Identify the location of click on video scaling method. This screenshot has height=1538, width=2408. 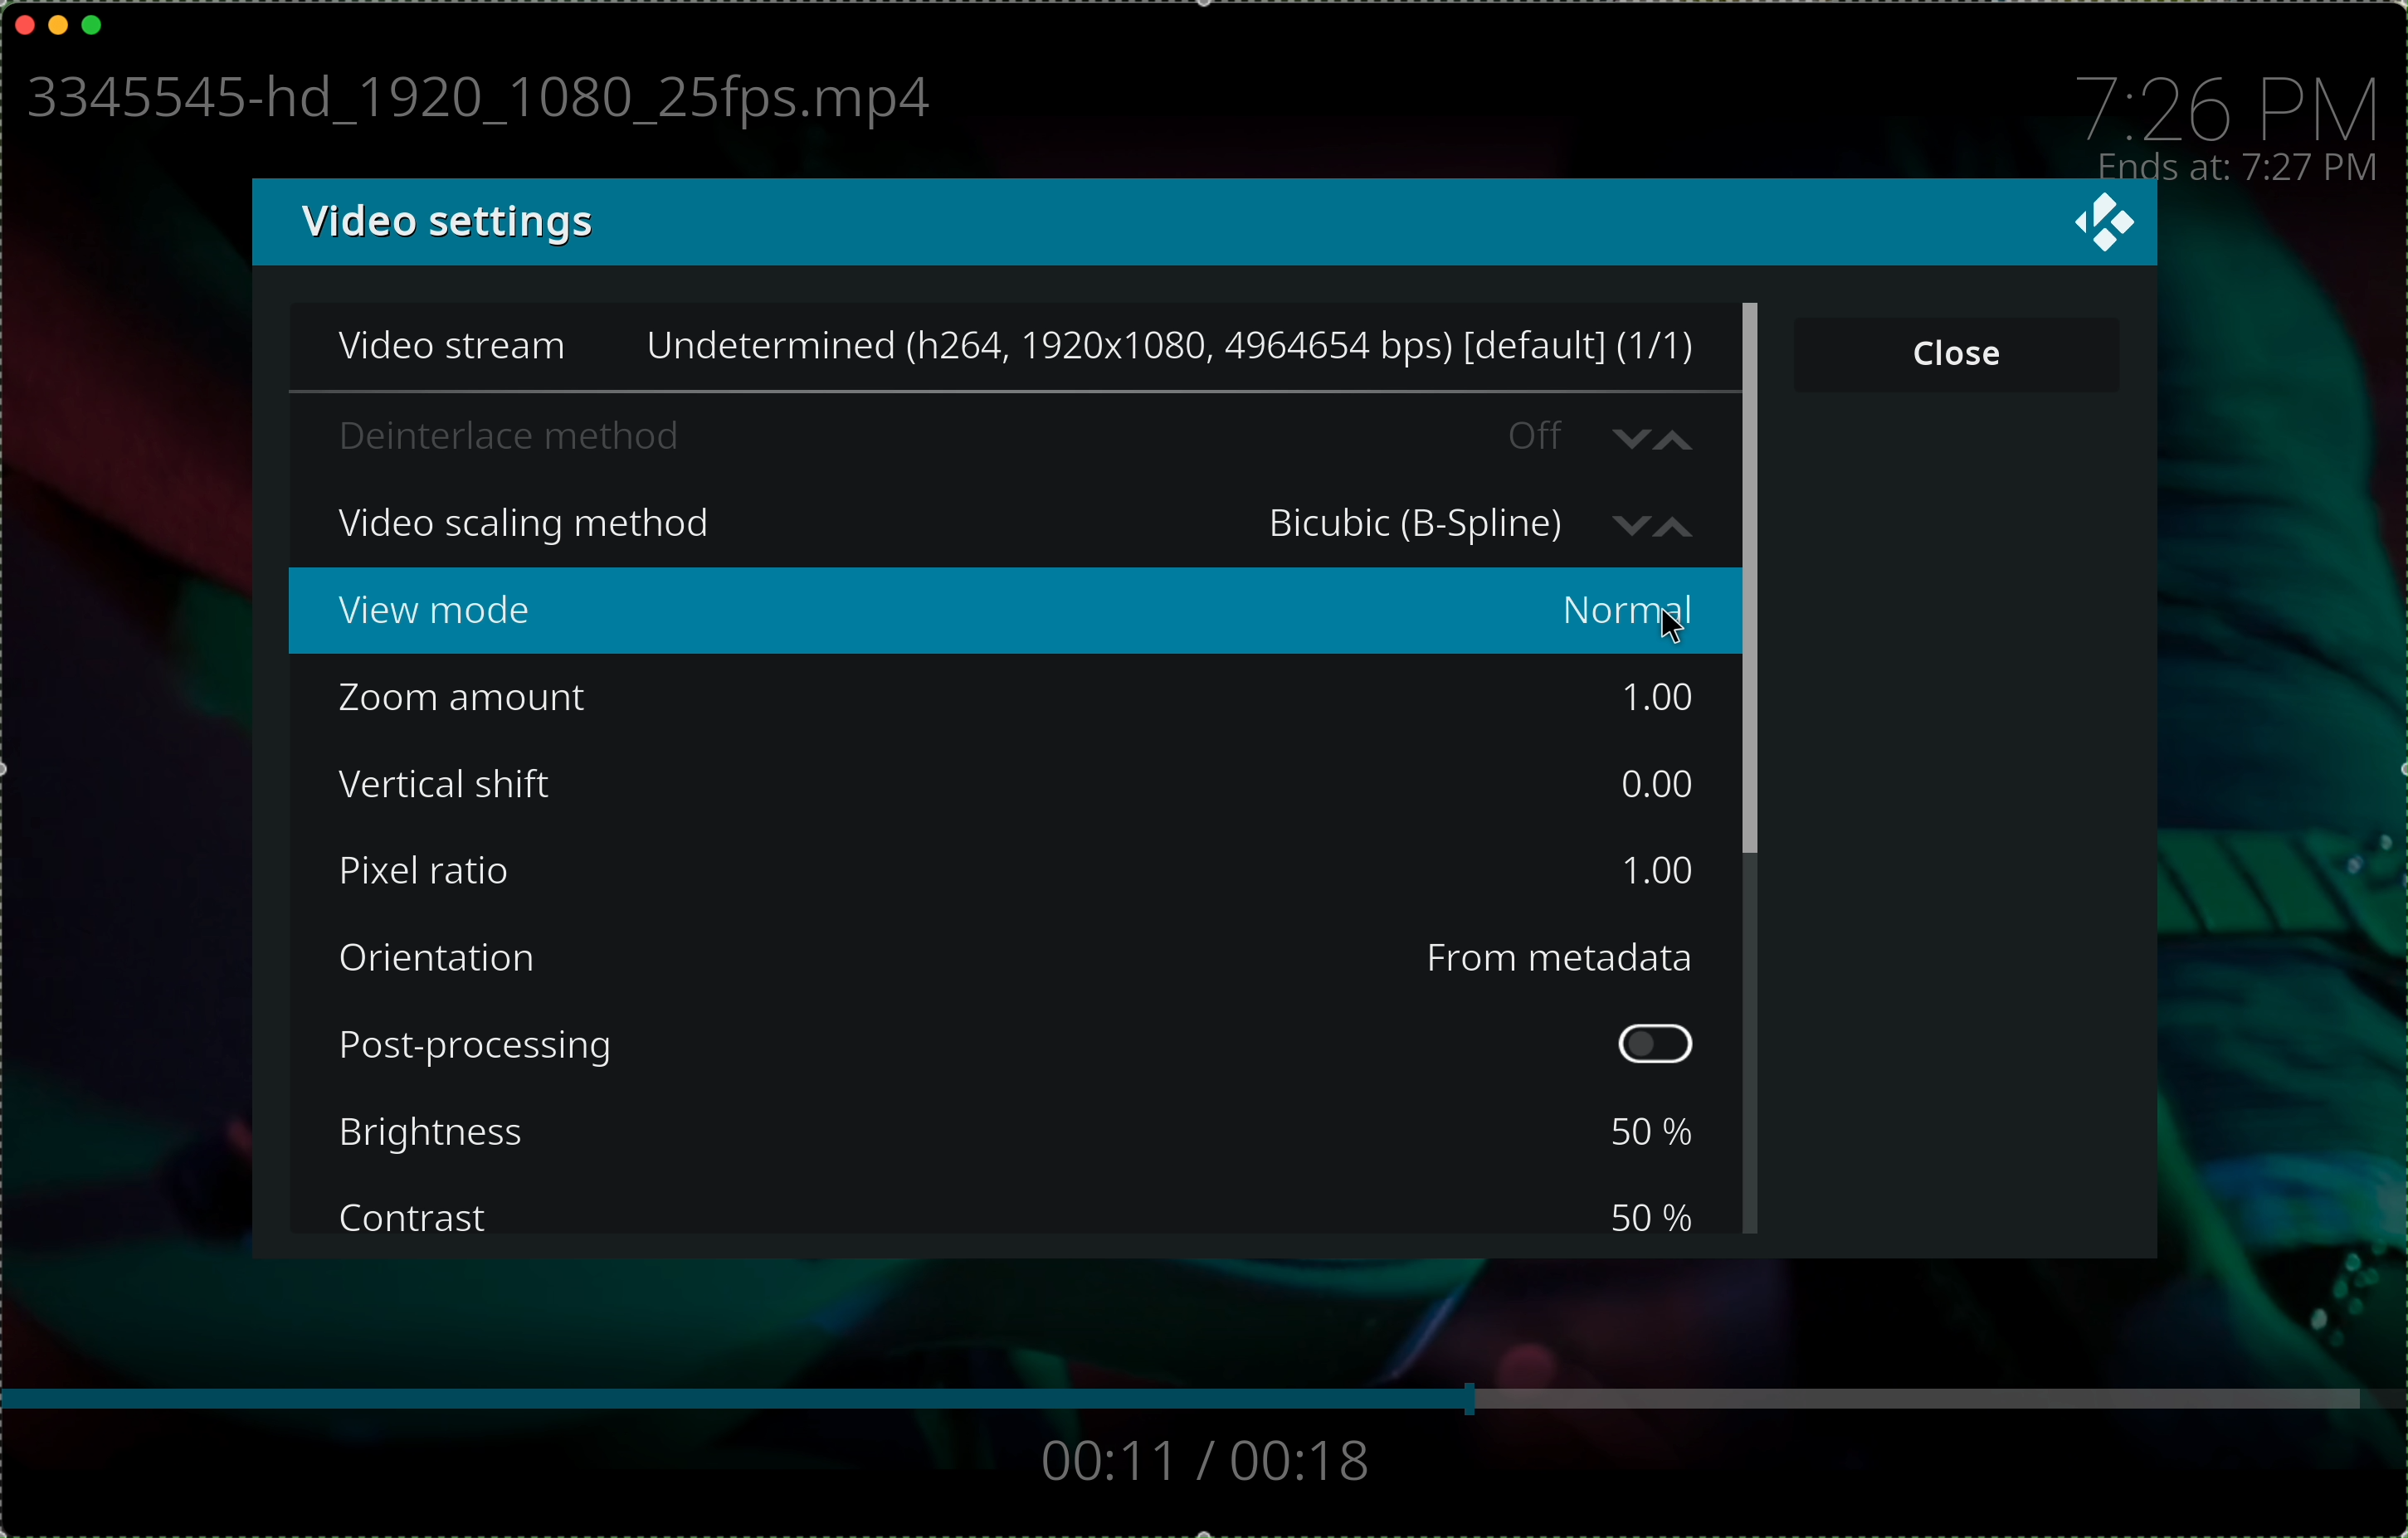
(1014, 526).